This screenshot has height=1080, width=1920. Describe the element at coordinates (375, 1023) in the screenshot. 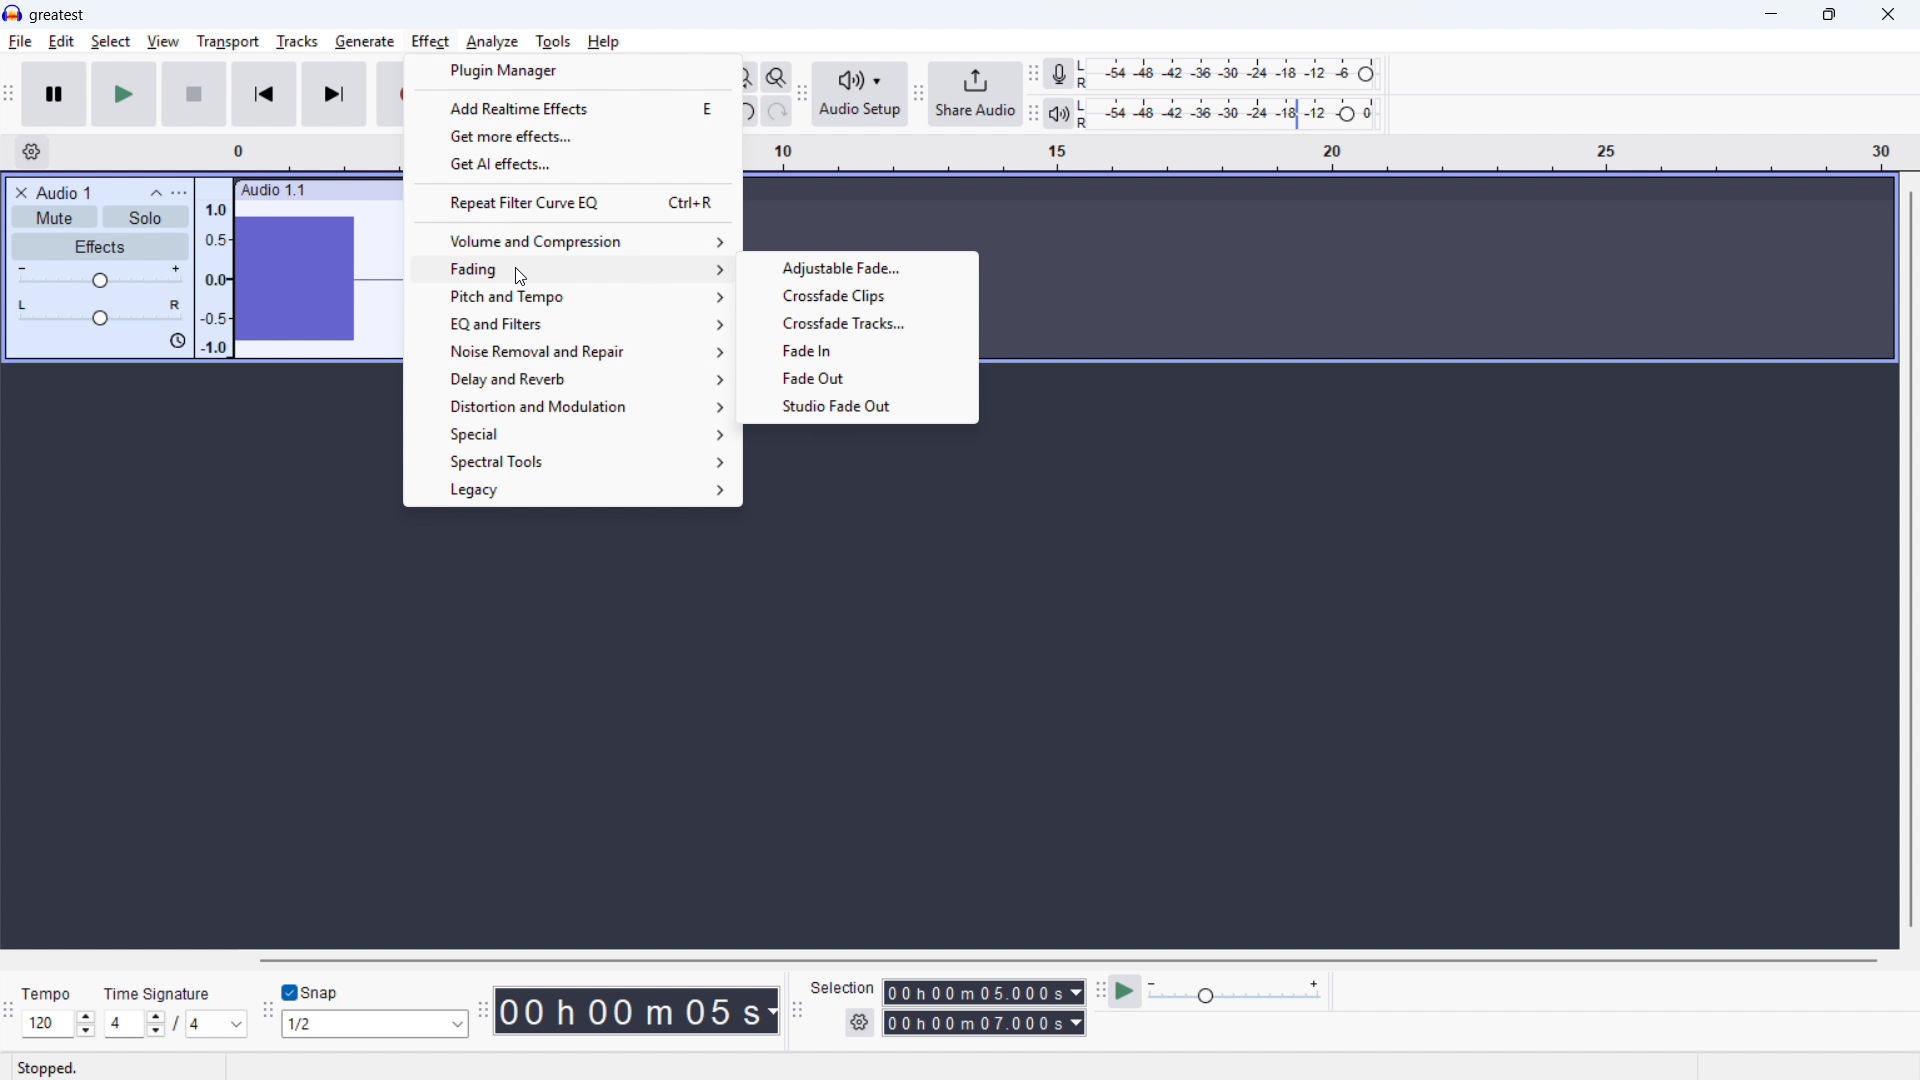

I see `Select snapping ` at that location.